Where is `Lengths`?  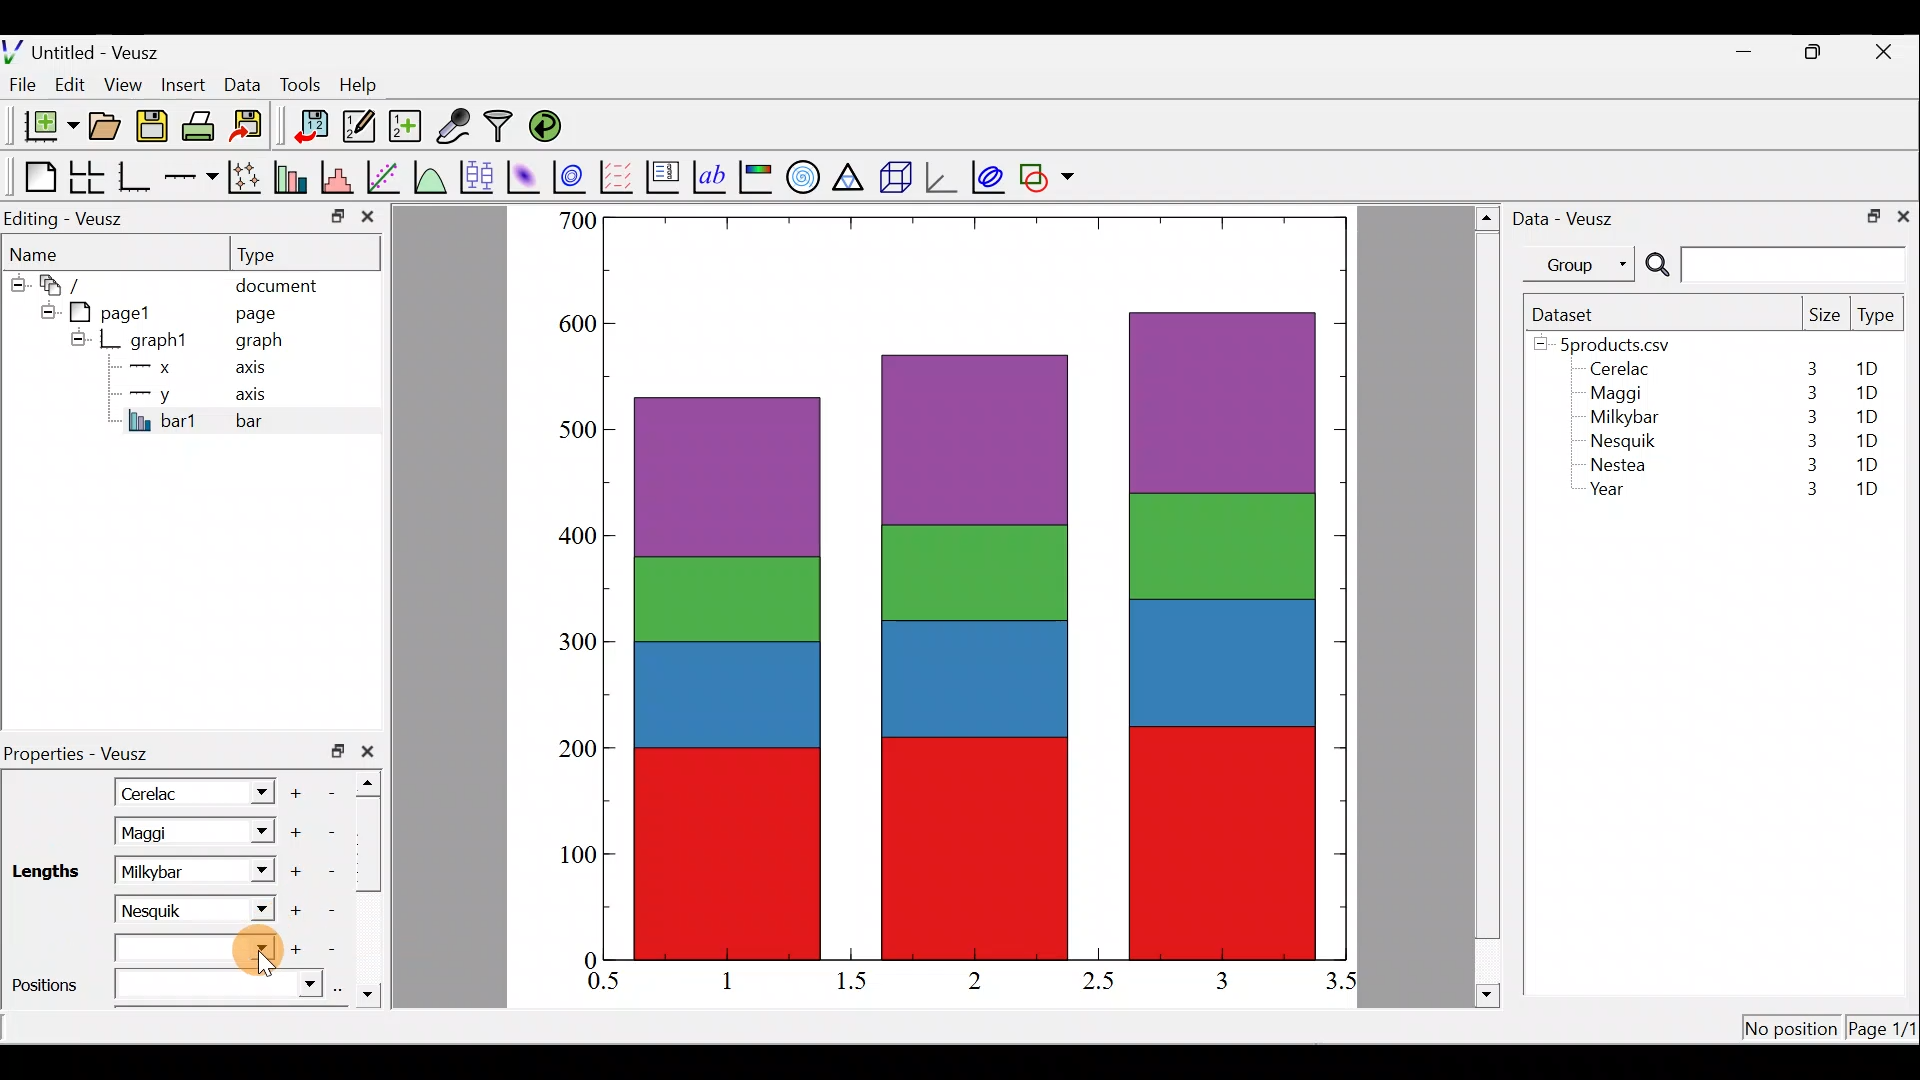
Lengths is located at coordinates (47, 870).